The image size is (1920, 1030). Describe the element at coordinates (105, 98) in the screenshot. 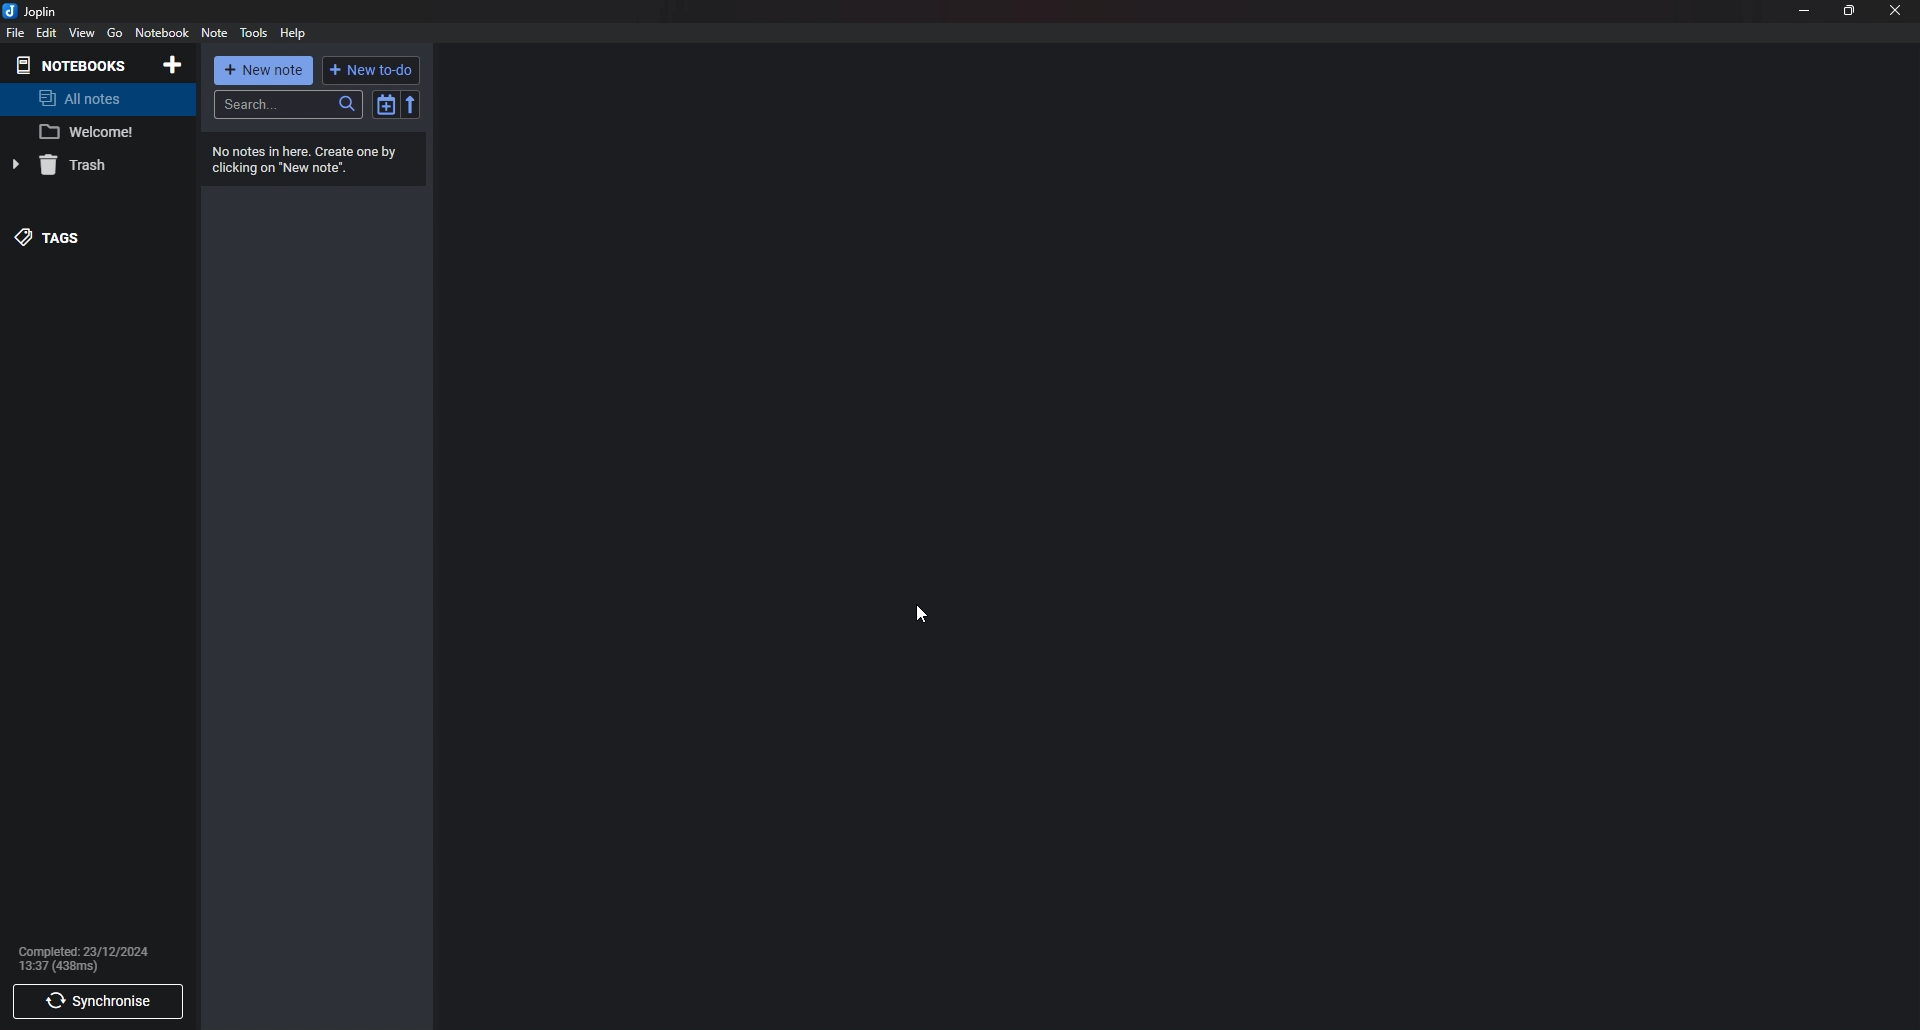

I see `All notes` at that location.